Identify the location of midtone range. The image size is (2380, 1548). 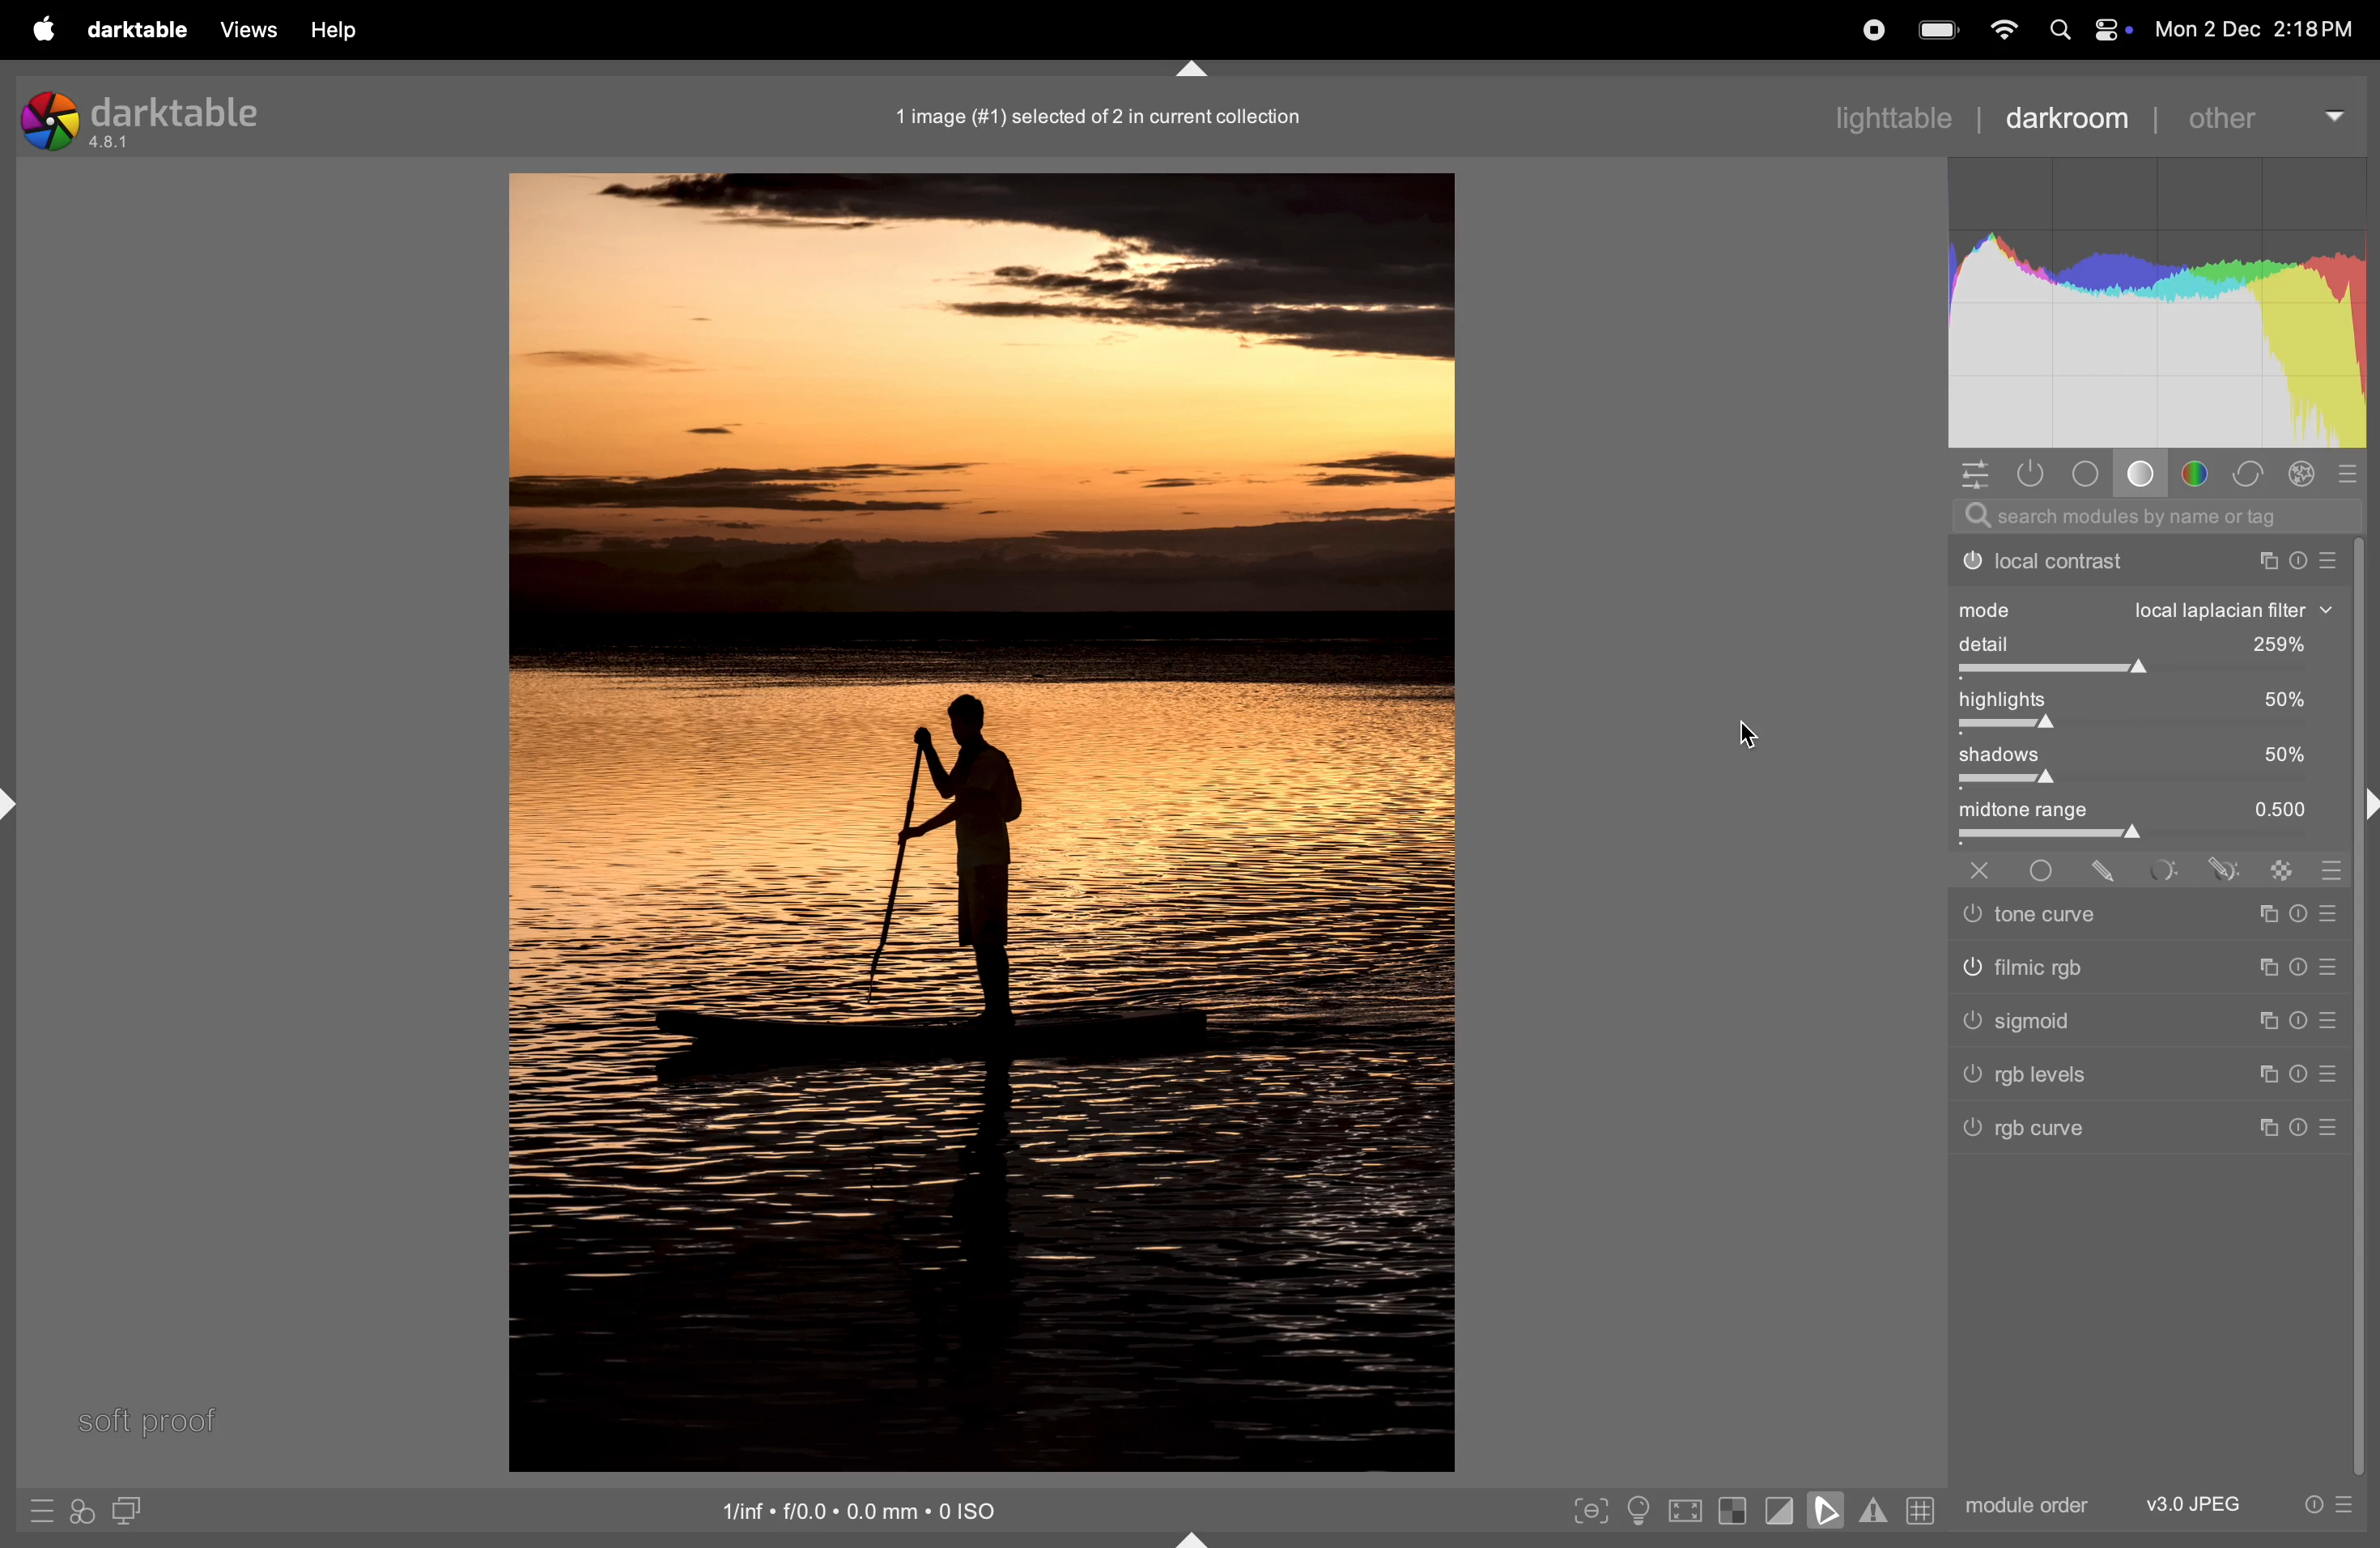
(2150, 810).